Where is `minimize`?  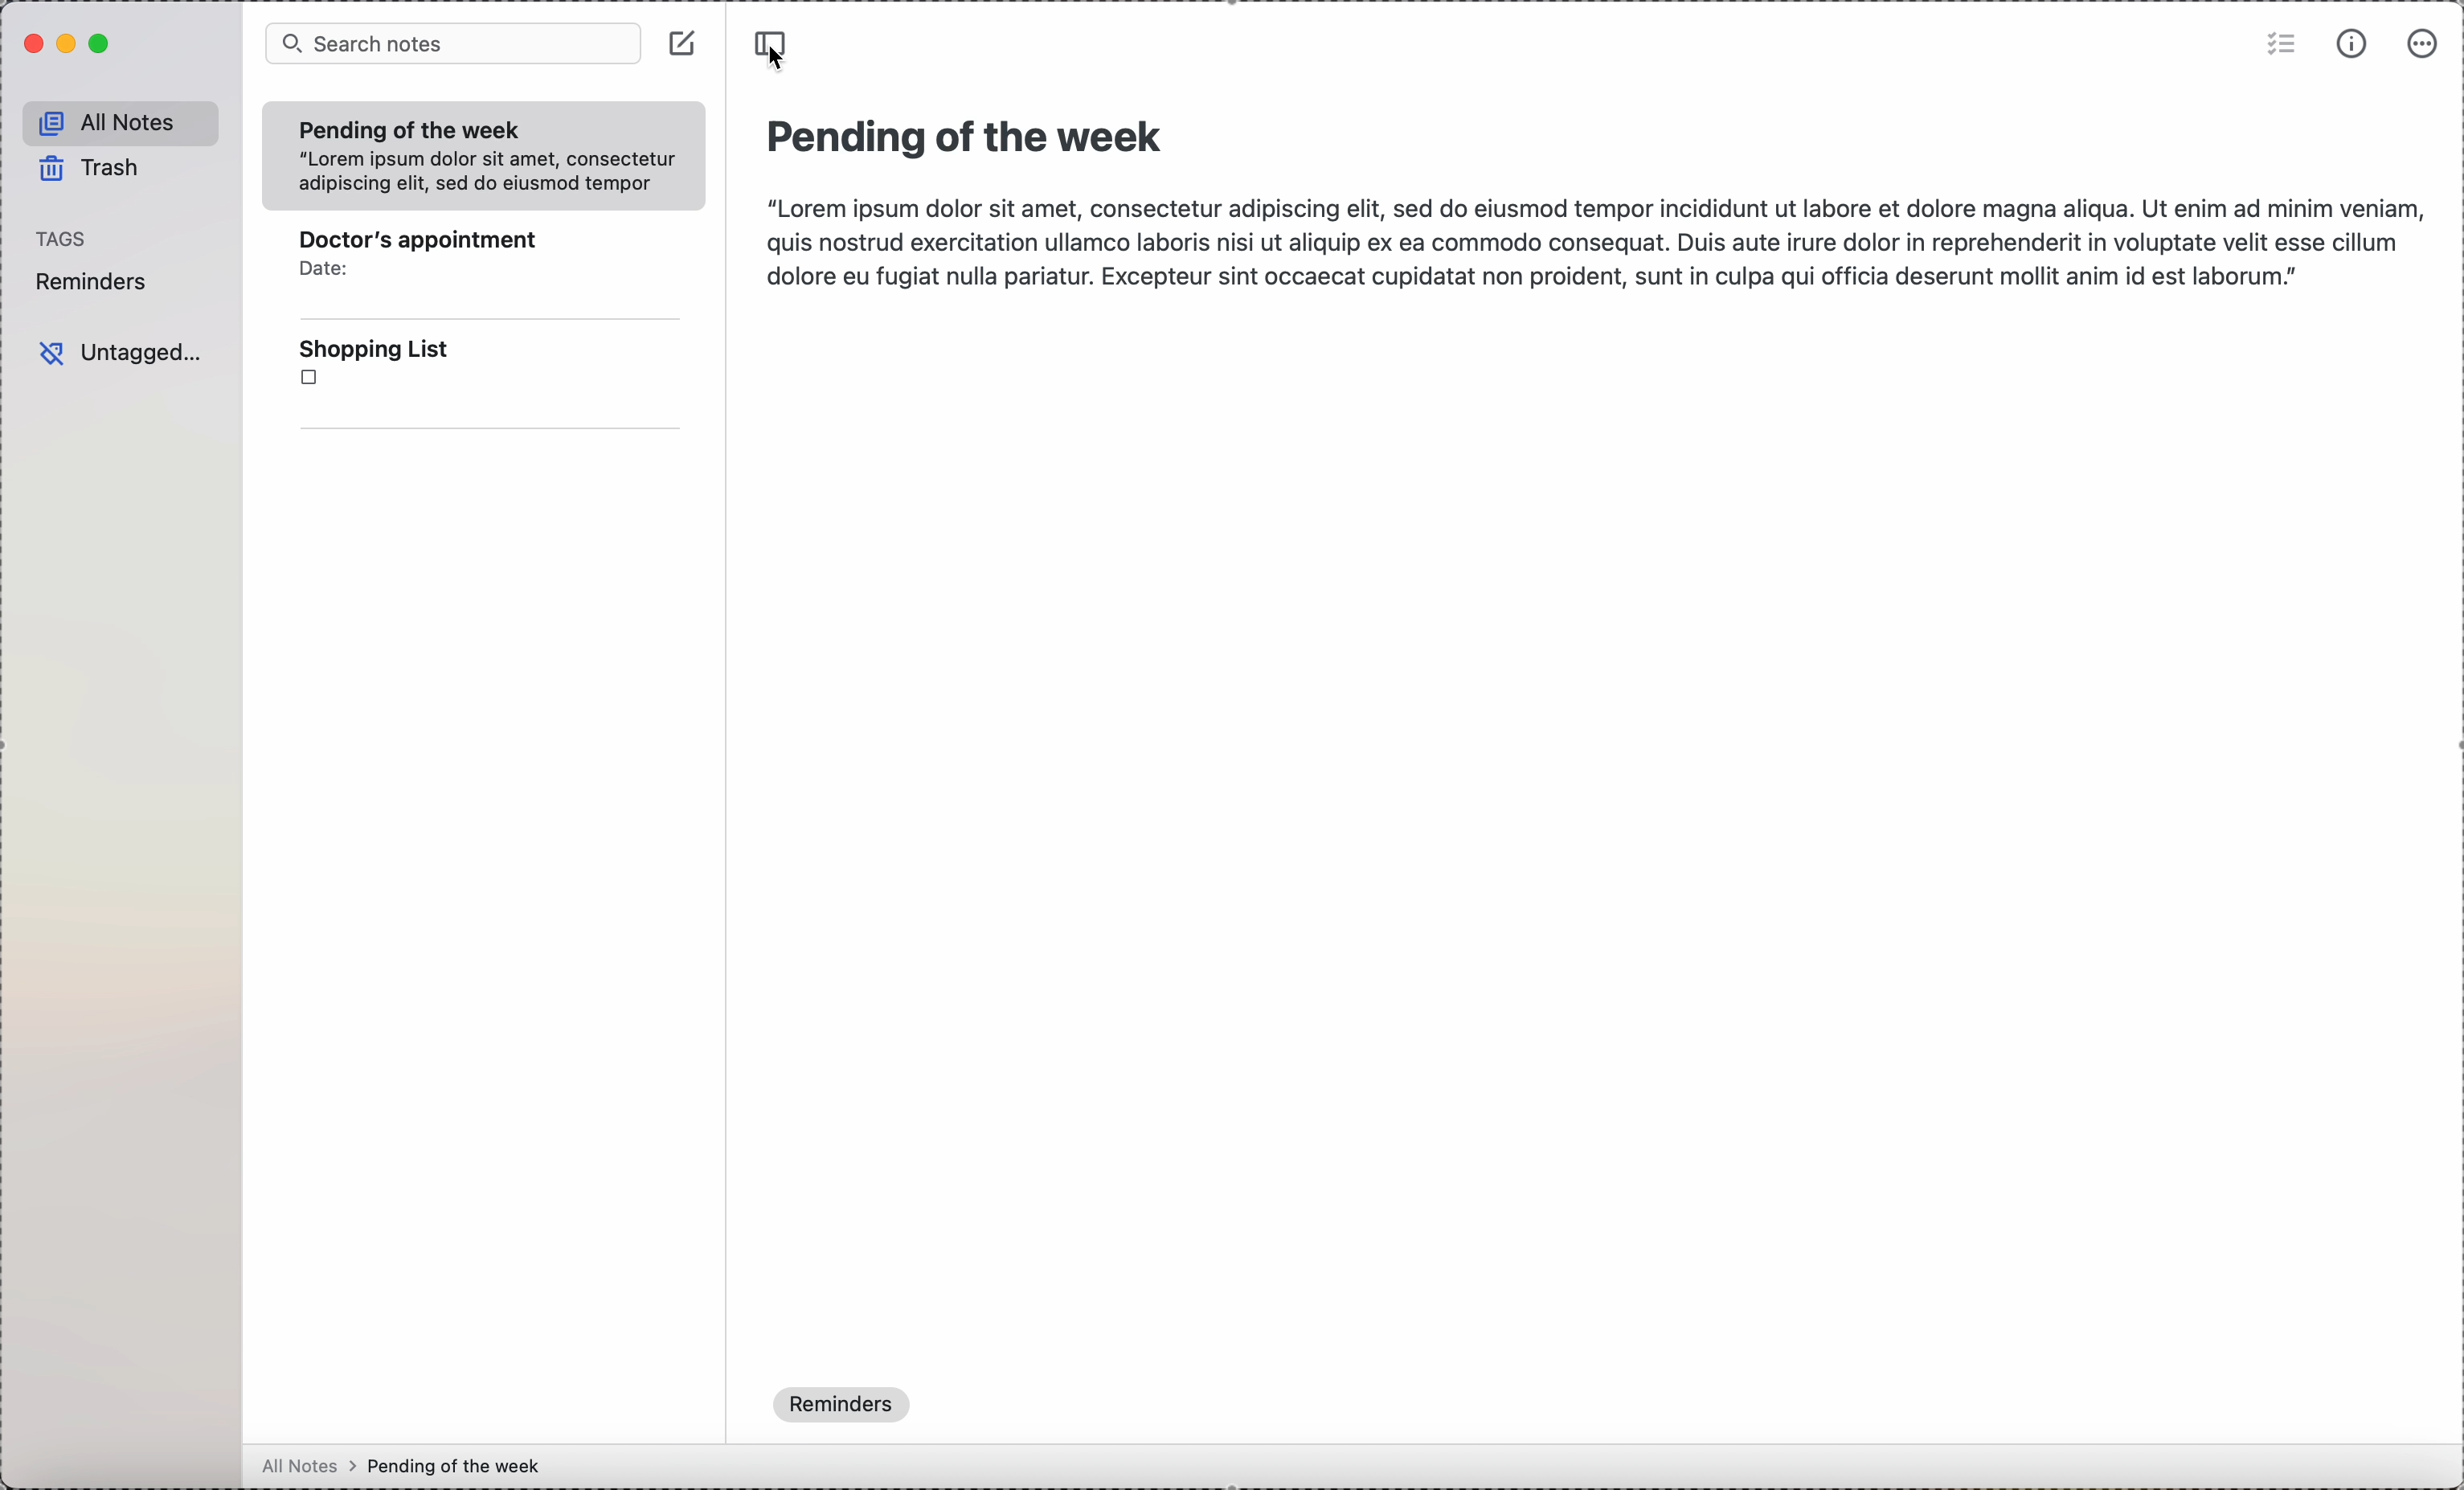 minimize is located at coordinates (72, 42).